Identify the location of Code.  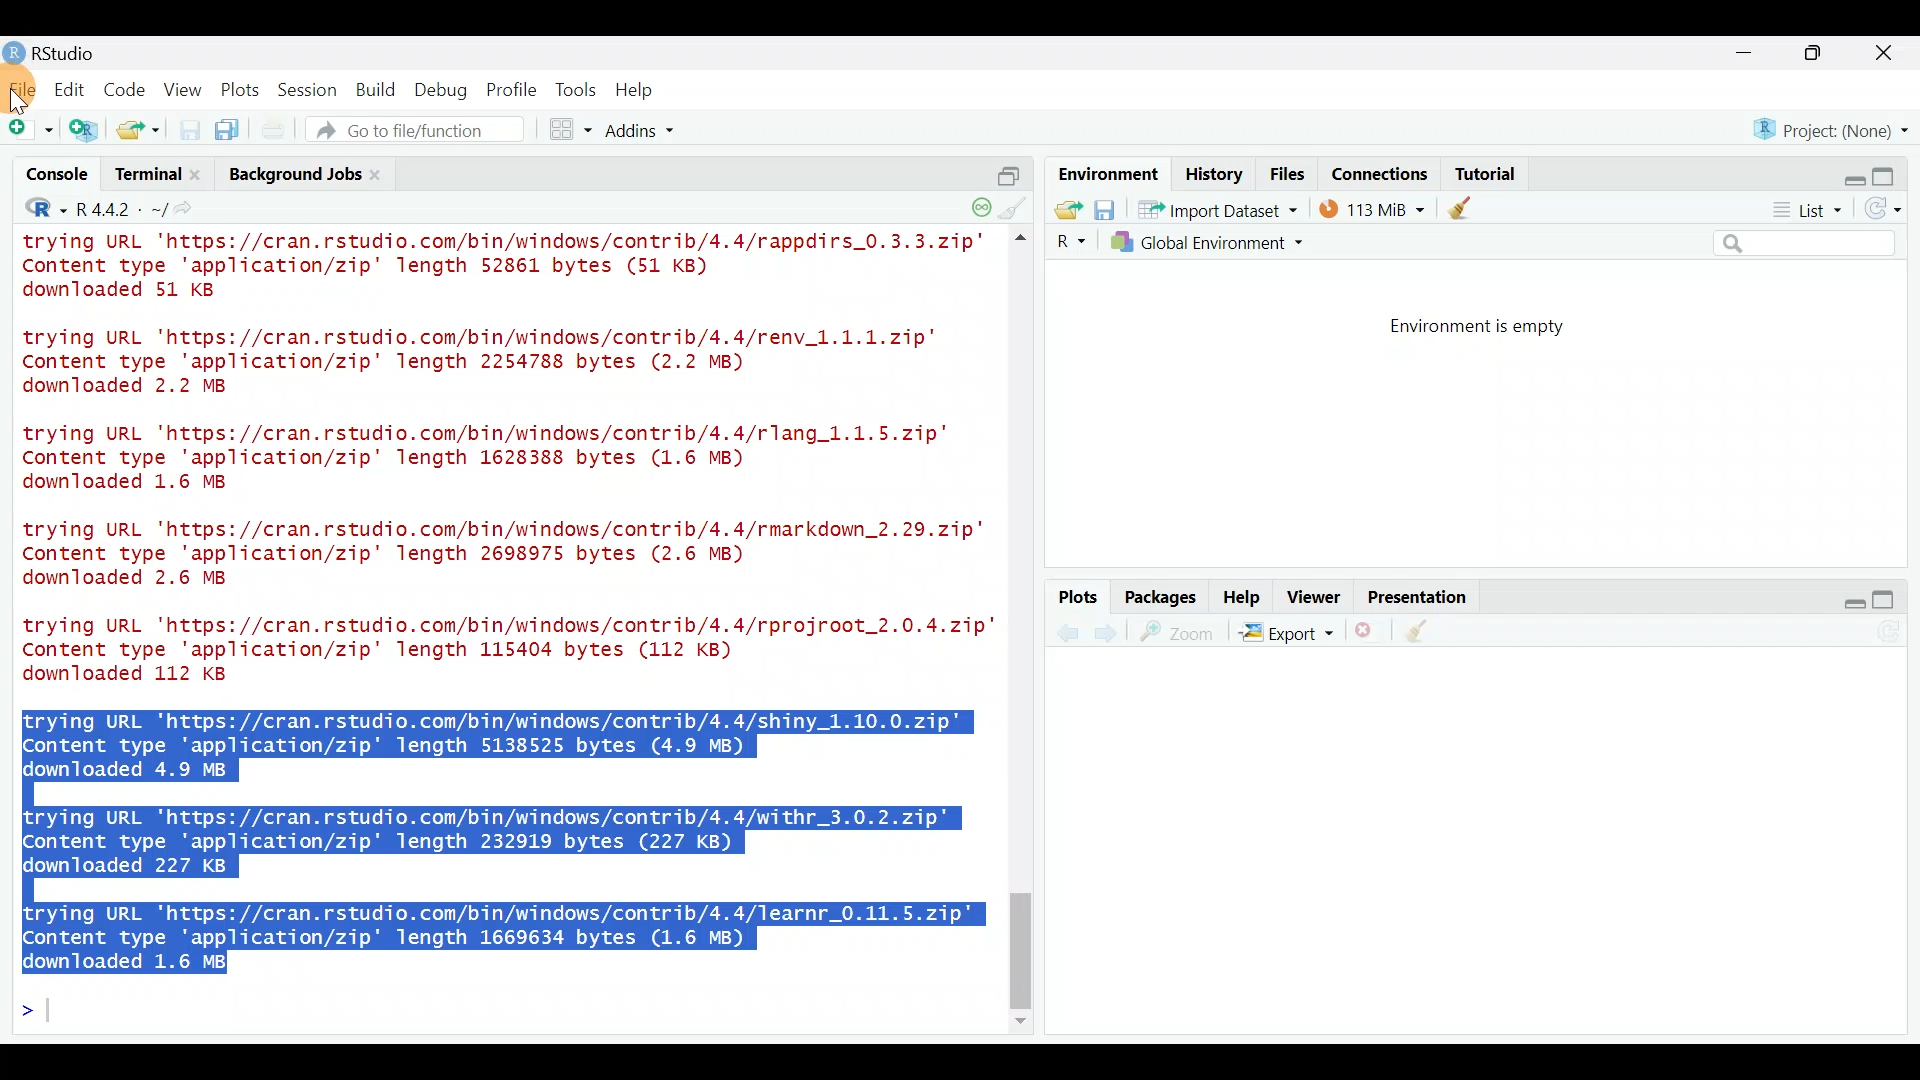
(127, 88).